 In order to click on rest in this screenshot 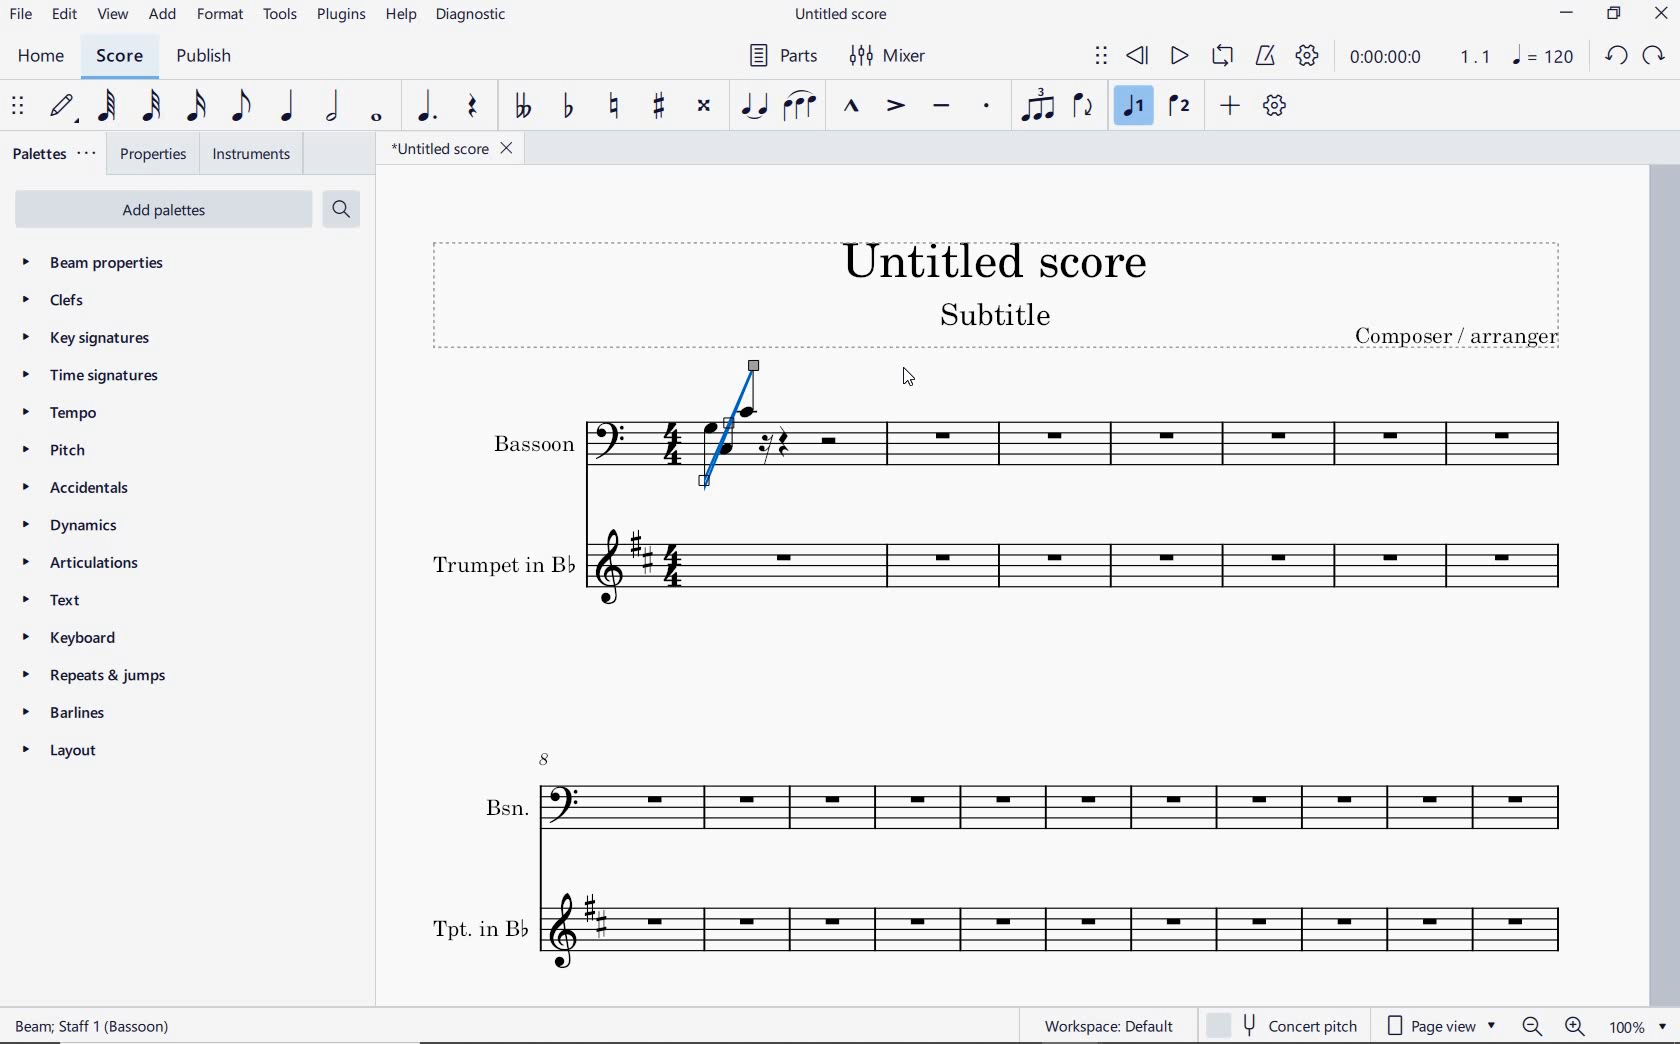, I will do `click(475, 107)`.